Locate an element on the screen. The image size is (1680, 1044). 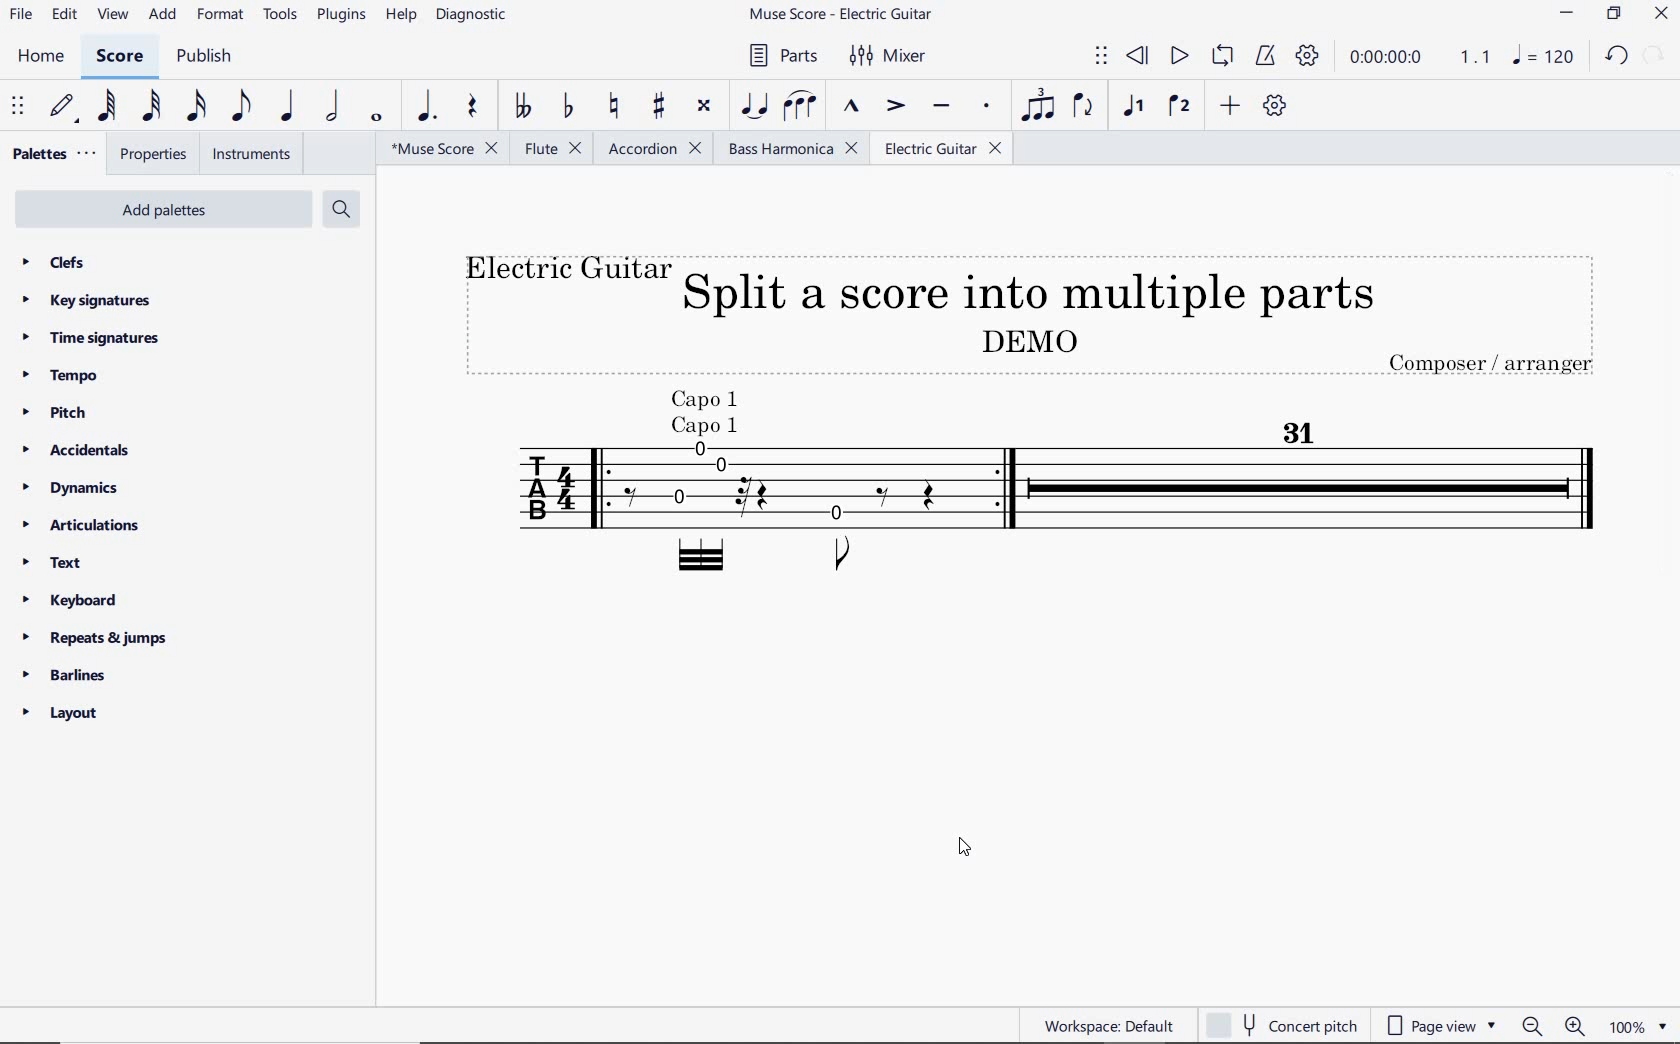
file name is located at coordinates (449, 149).